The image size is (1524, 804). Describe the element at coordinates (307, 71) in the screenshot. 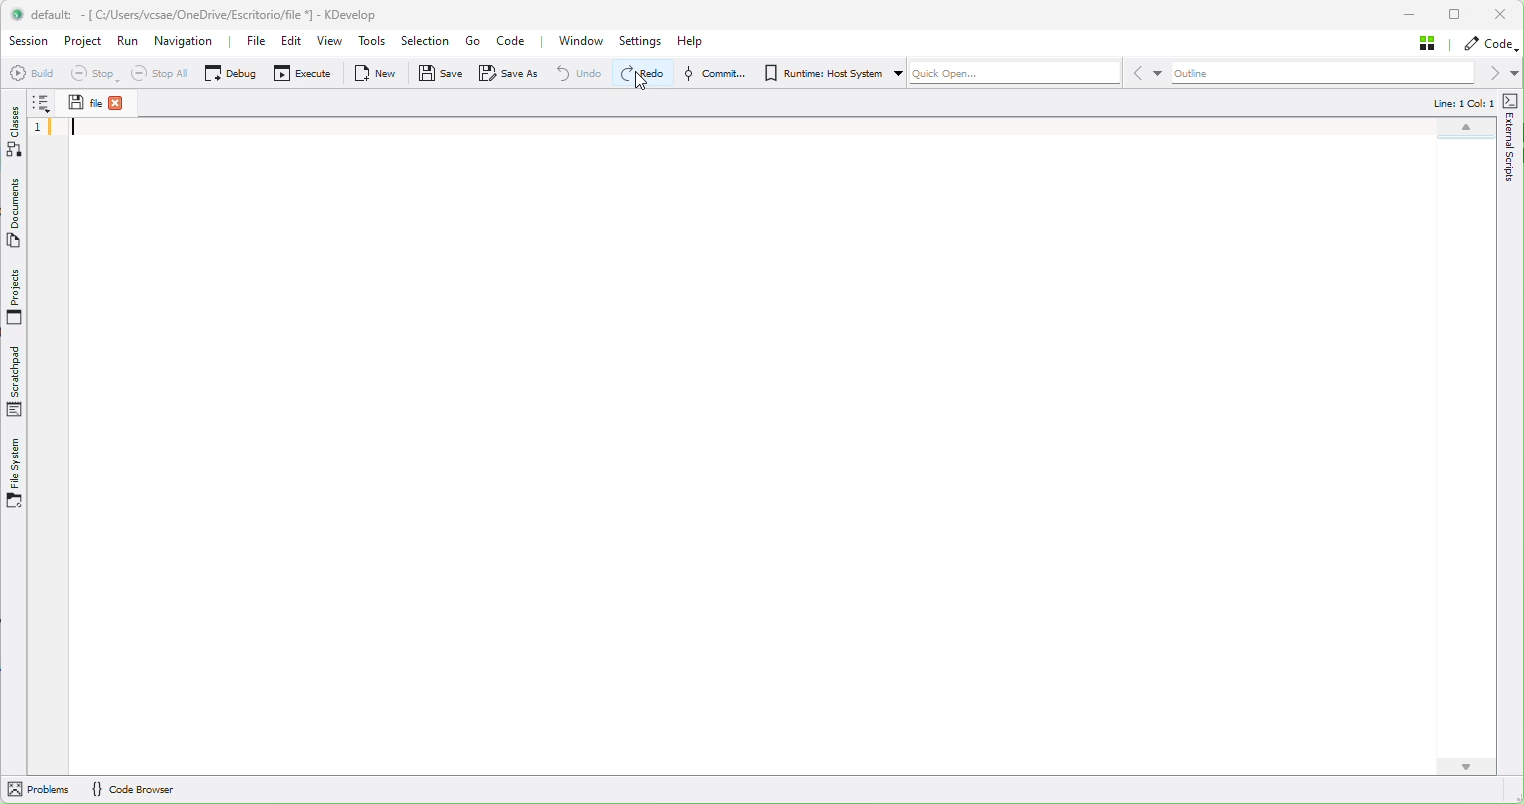

I see `Execute` at that location.